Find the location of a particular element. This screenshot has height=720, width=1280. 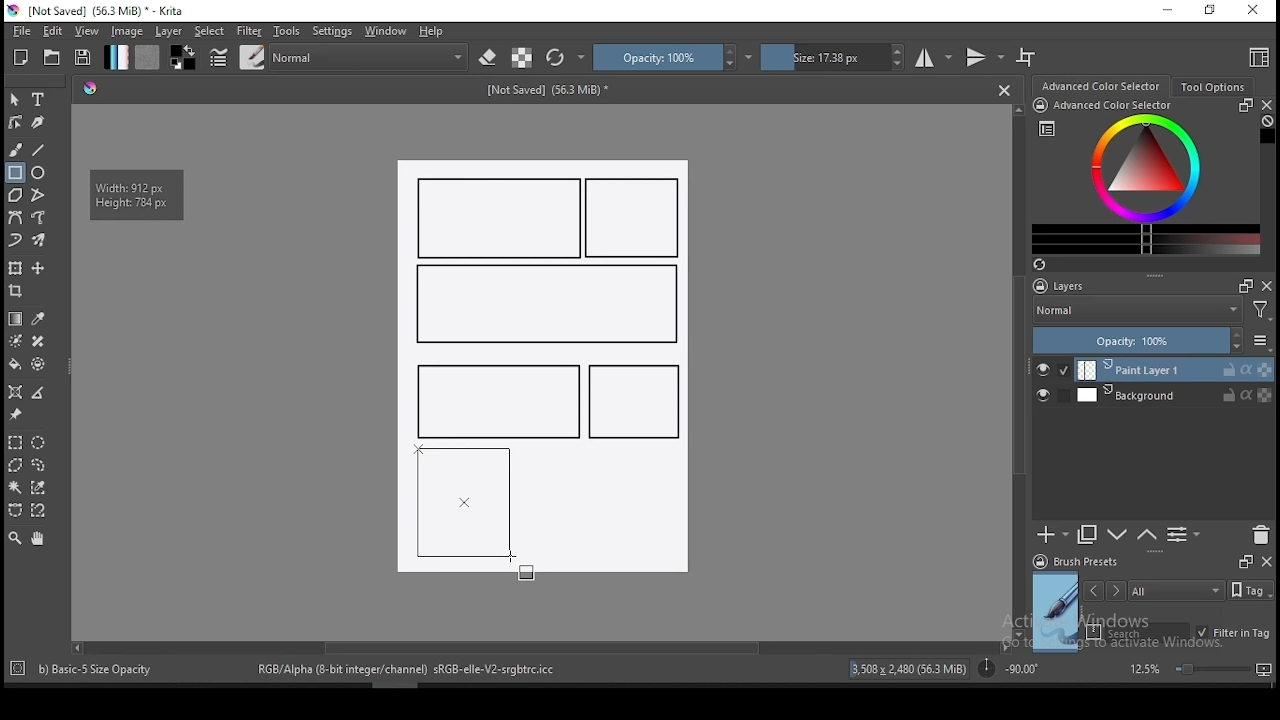

opacity is located at coordinates (673, 57).